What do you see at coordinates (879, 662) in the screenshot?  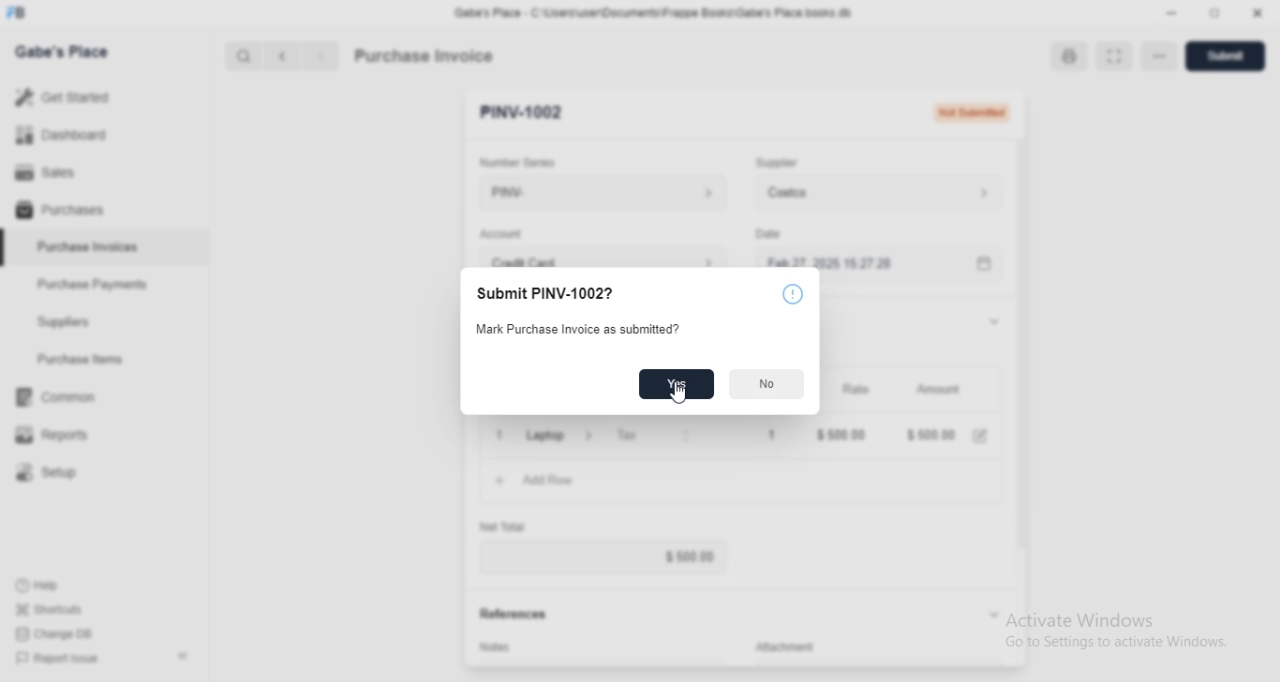 I see `Add attachment` at bounding box center [879, 662].